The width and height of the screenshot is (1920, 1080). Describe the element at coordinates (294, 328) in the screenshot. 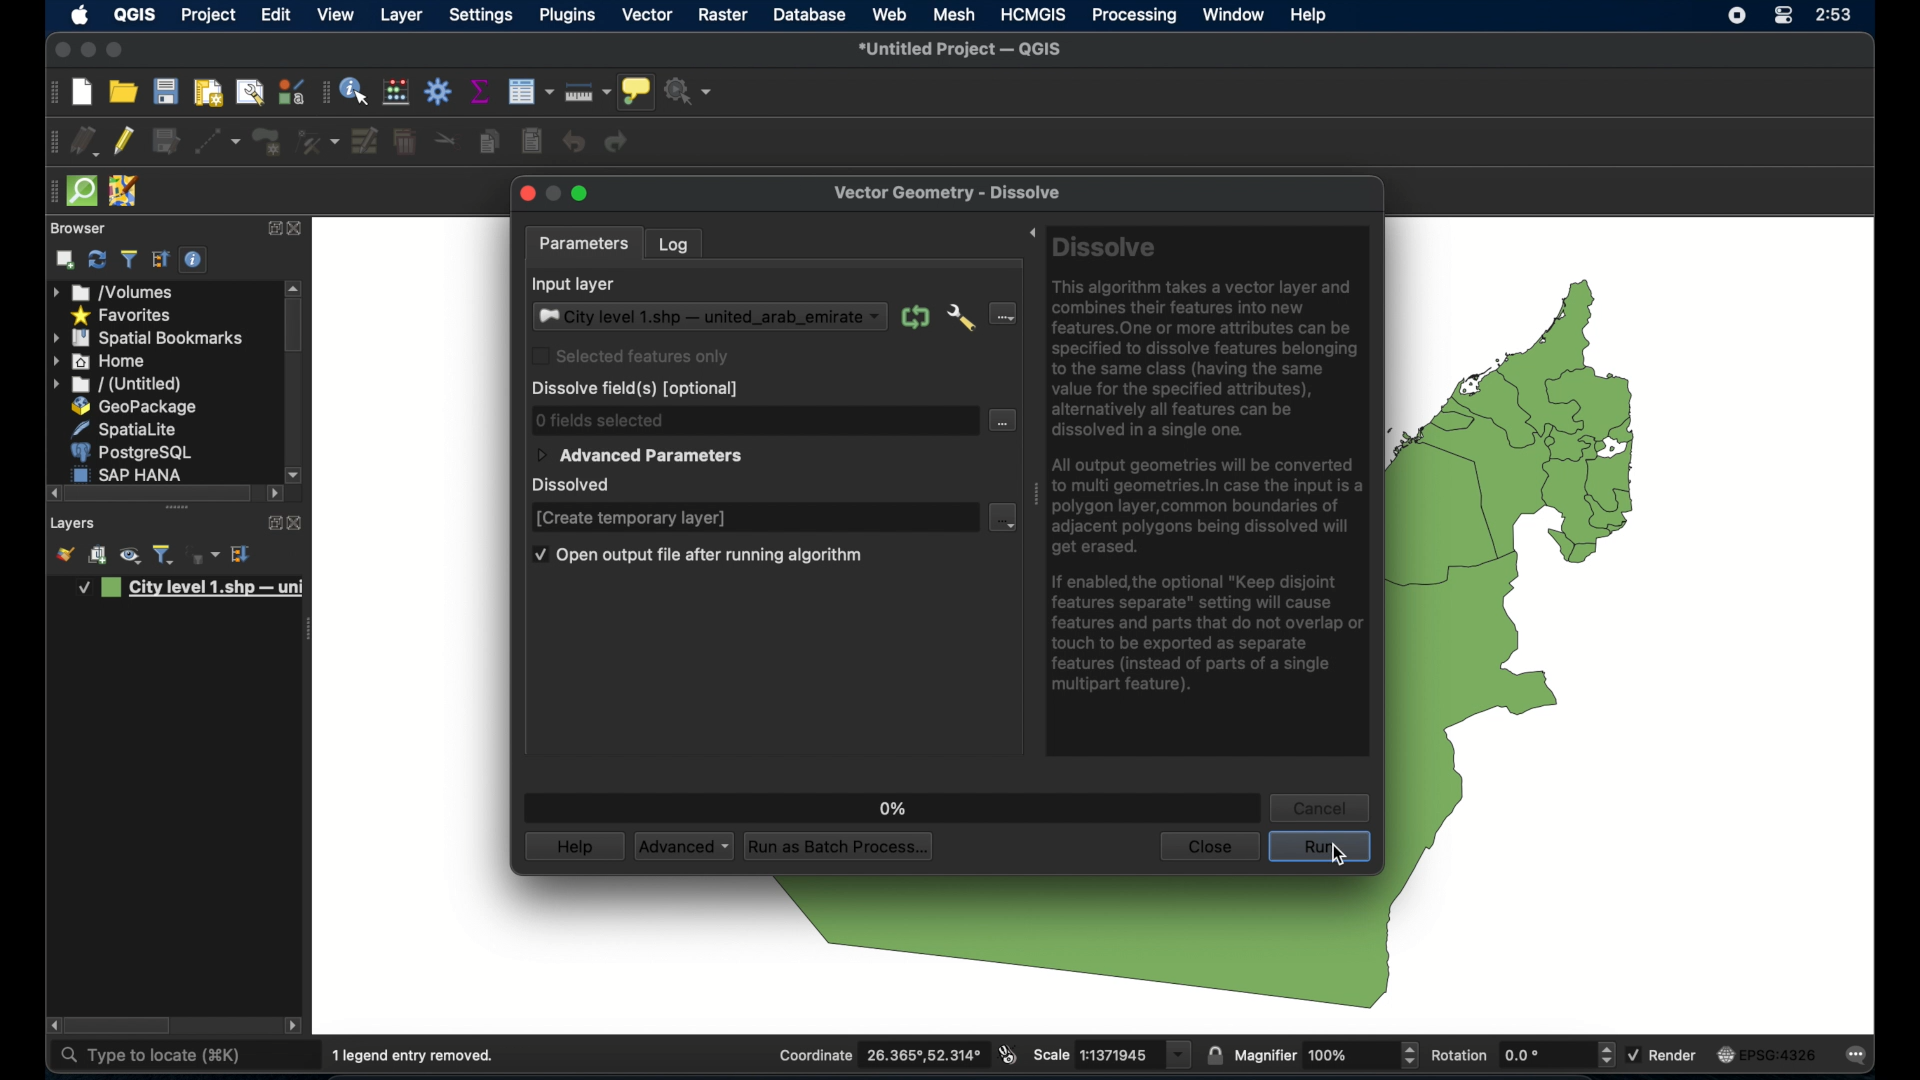

I see `scroll box` at that location.